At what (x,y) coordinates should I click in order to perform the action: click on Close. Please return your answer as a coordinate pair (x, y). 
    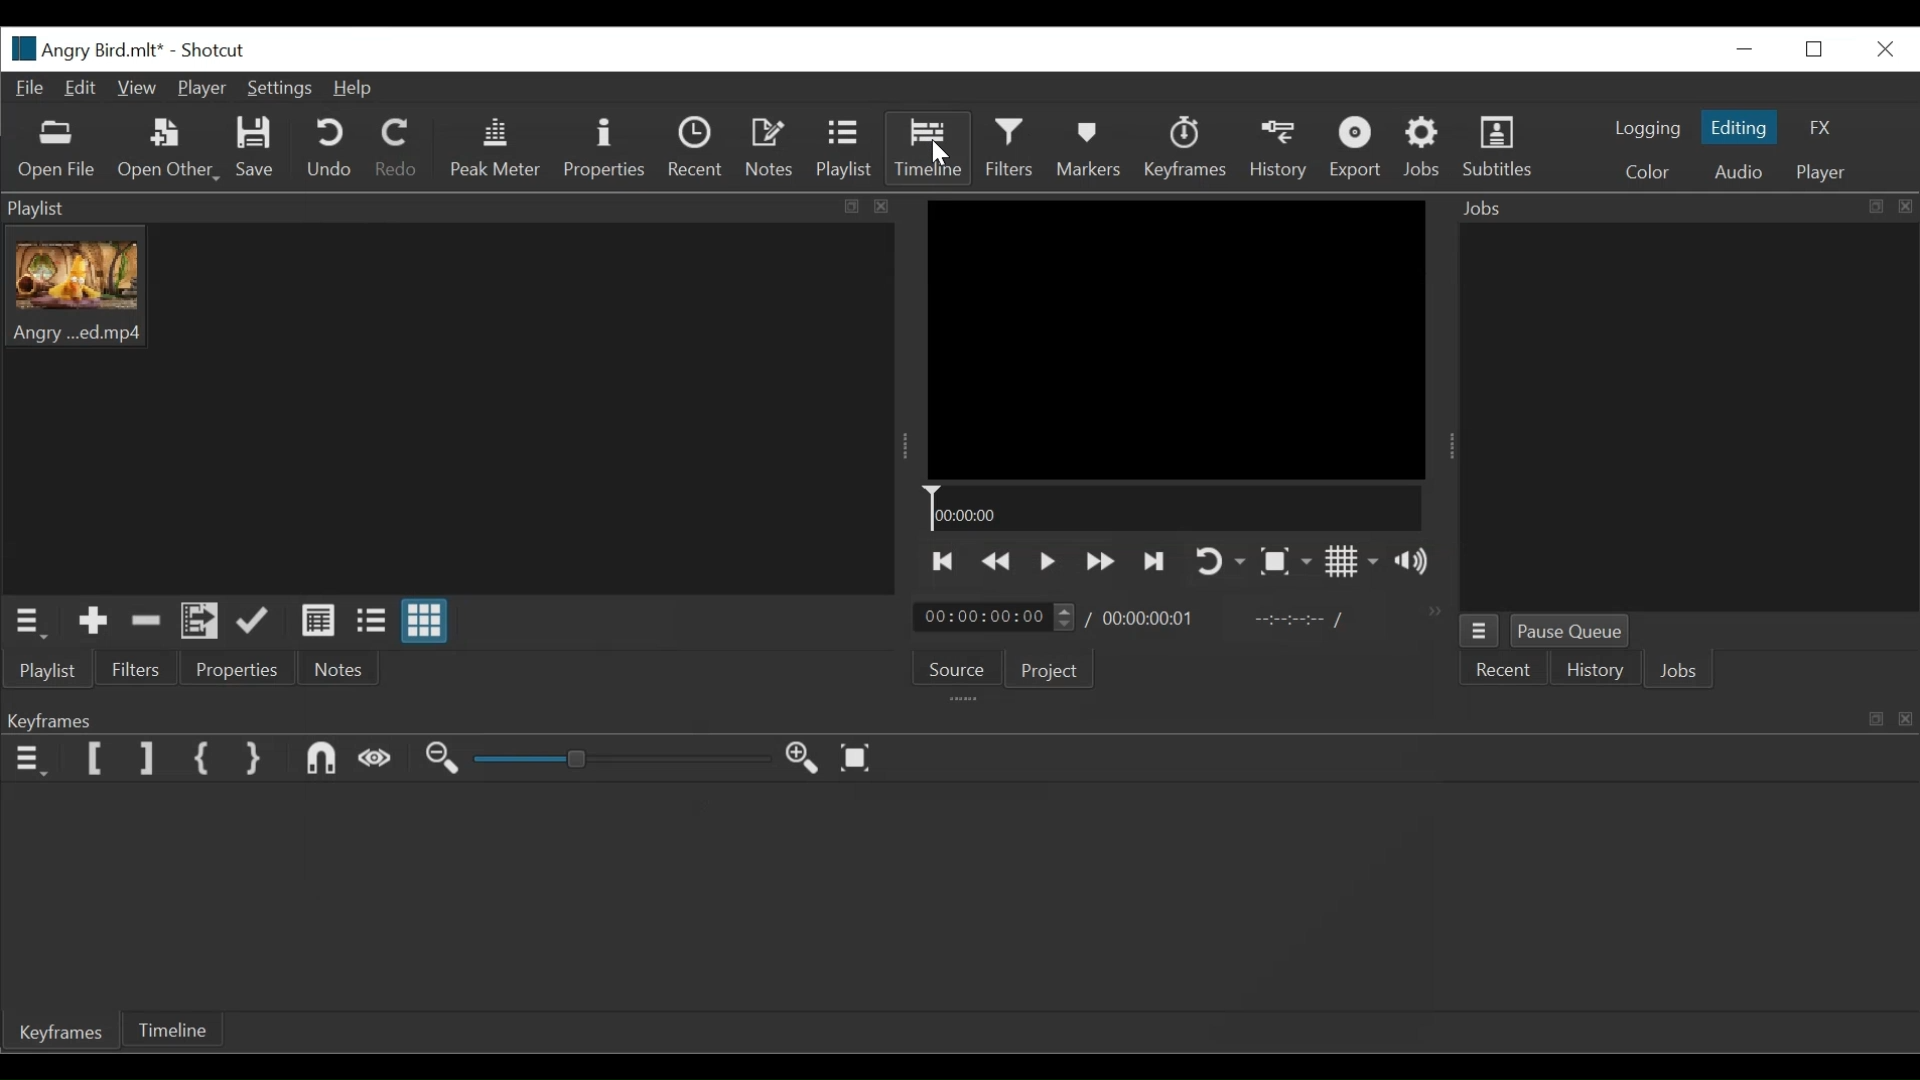
    Looking at the image, I should click on (1748, 48).